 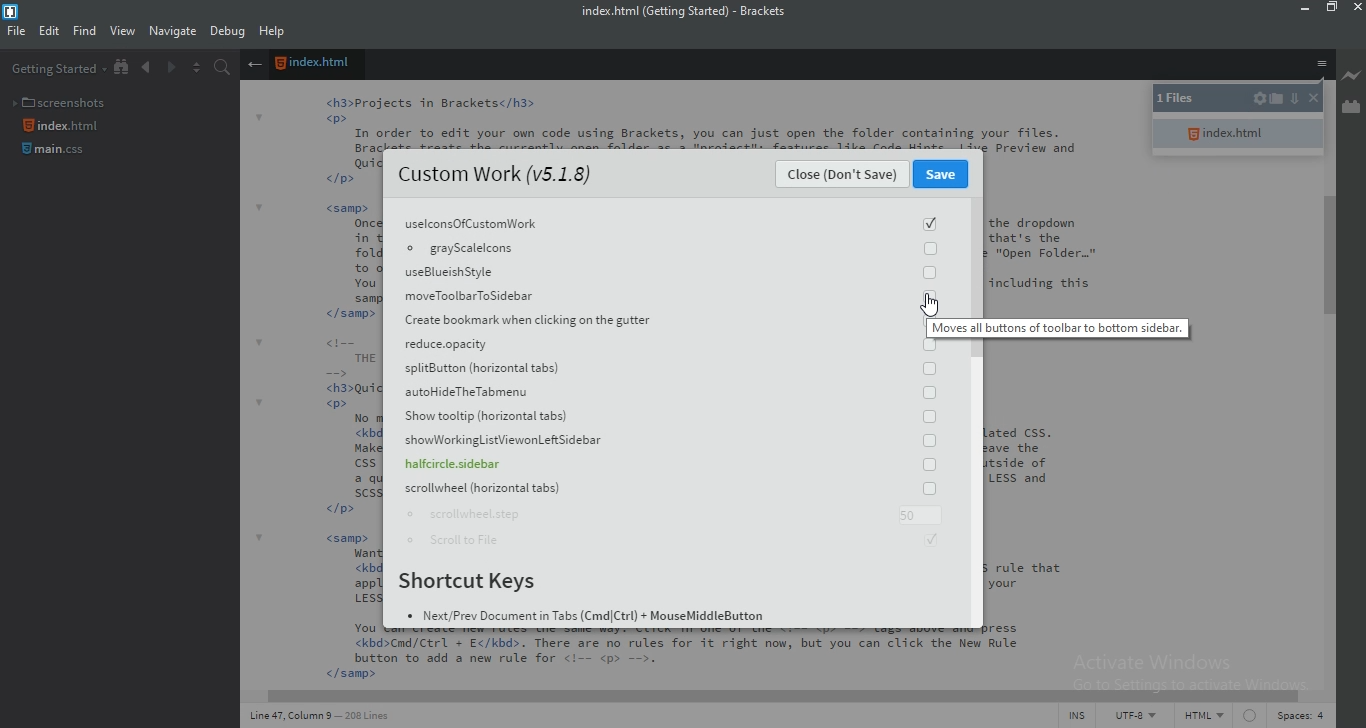 I want to click on grayscalelcons, so click(x=666, y=249).